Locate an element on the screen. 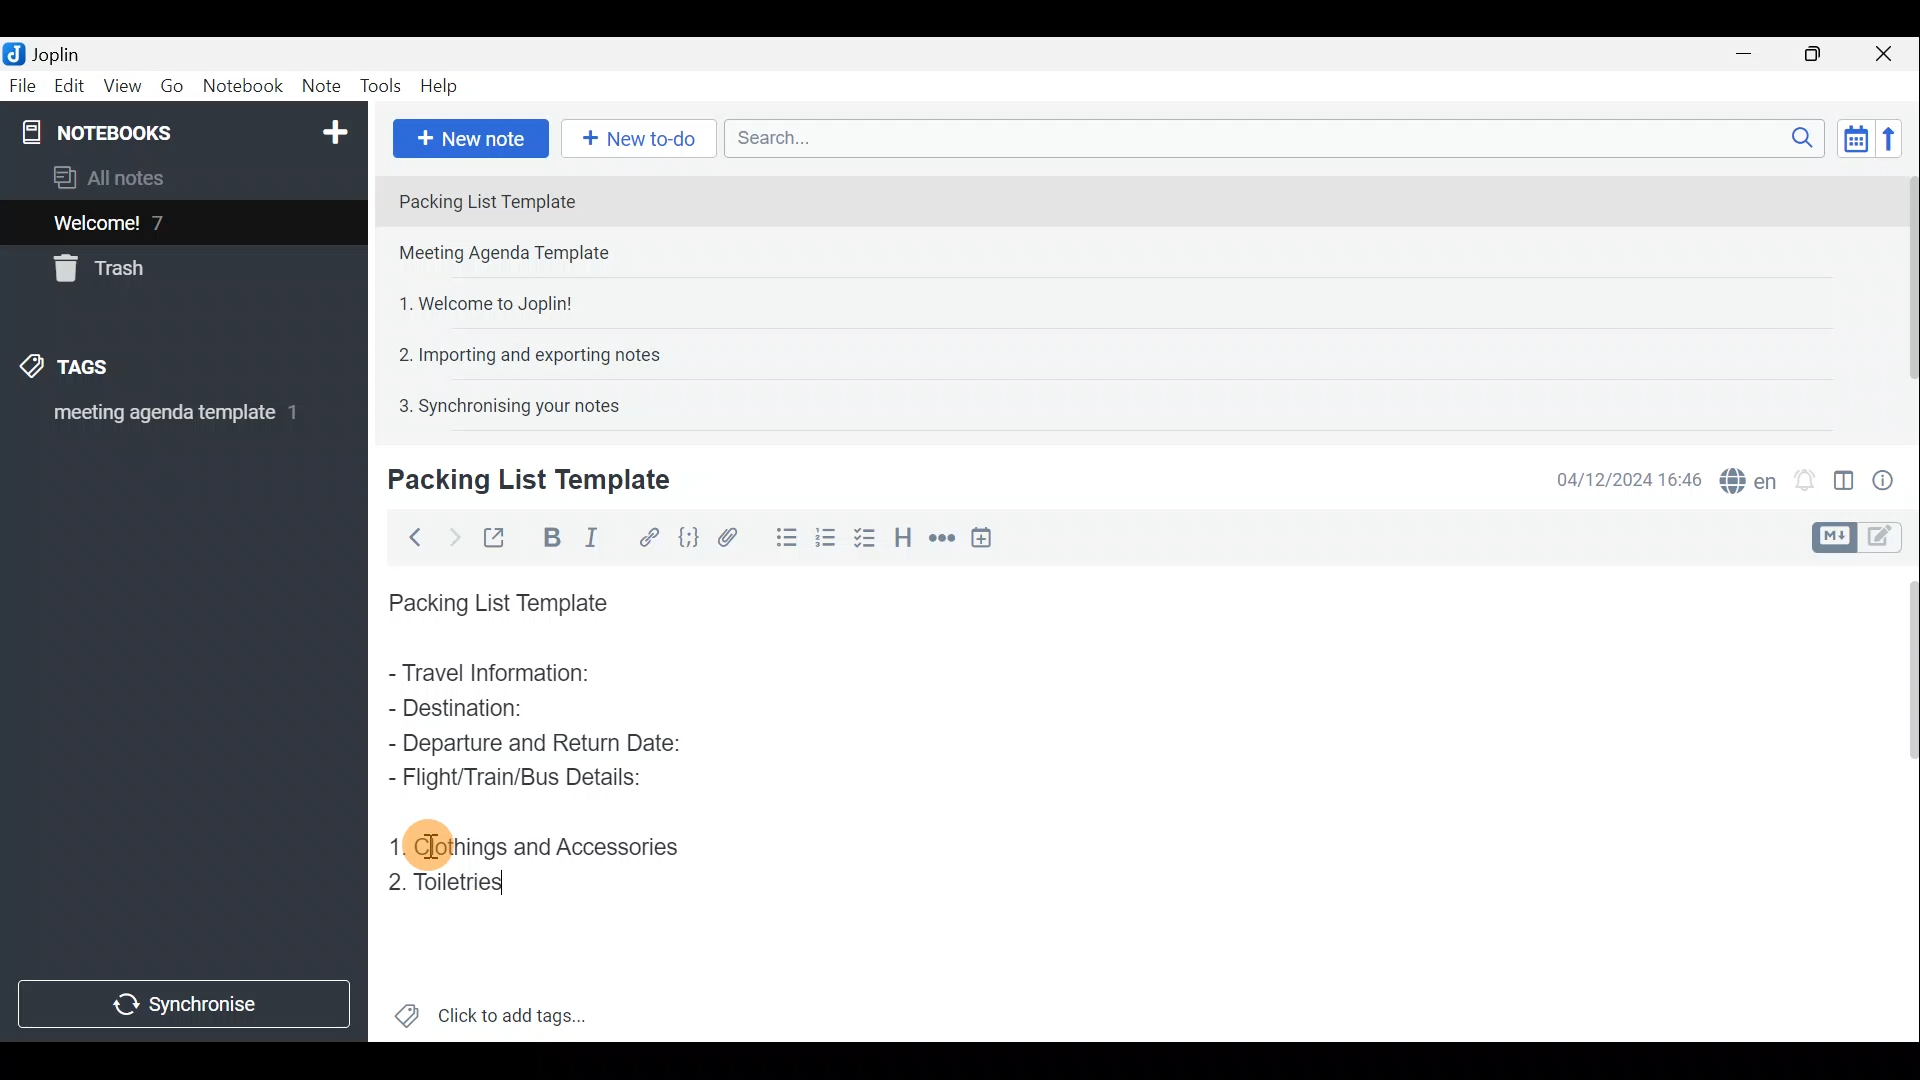 Image resolution: width=1920 pixels, height=1080 pixels. Notebook is located at coordinates (242, 89).